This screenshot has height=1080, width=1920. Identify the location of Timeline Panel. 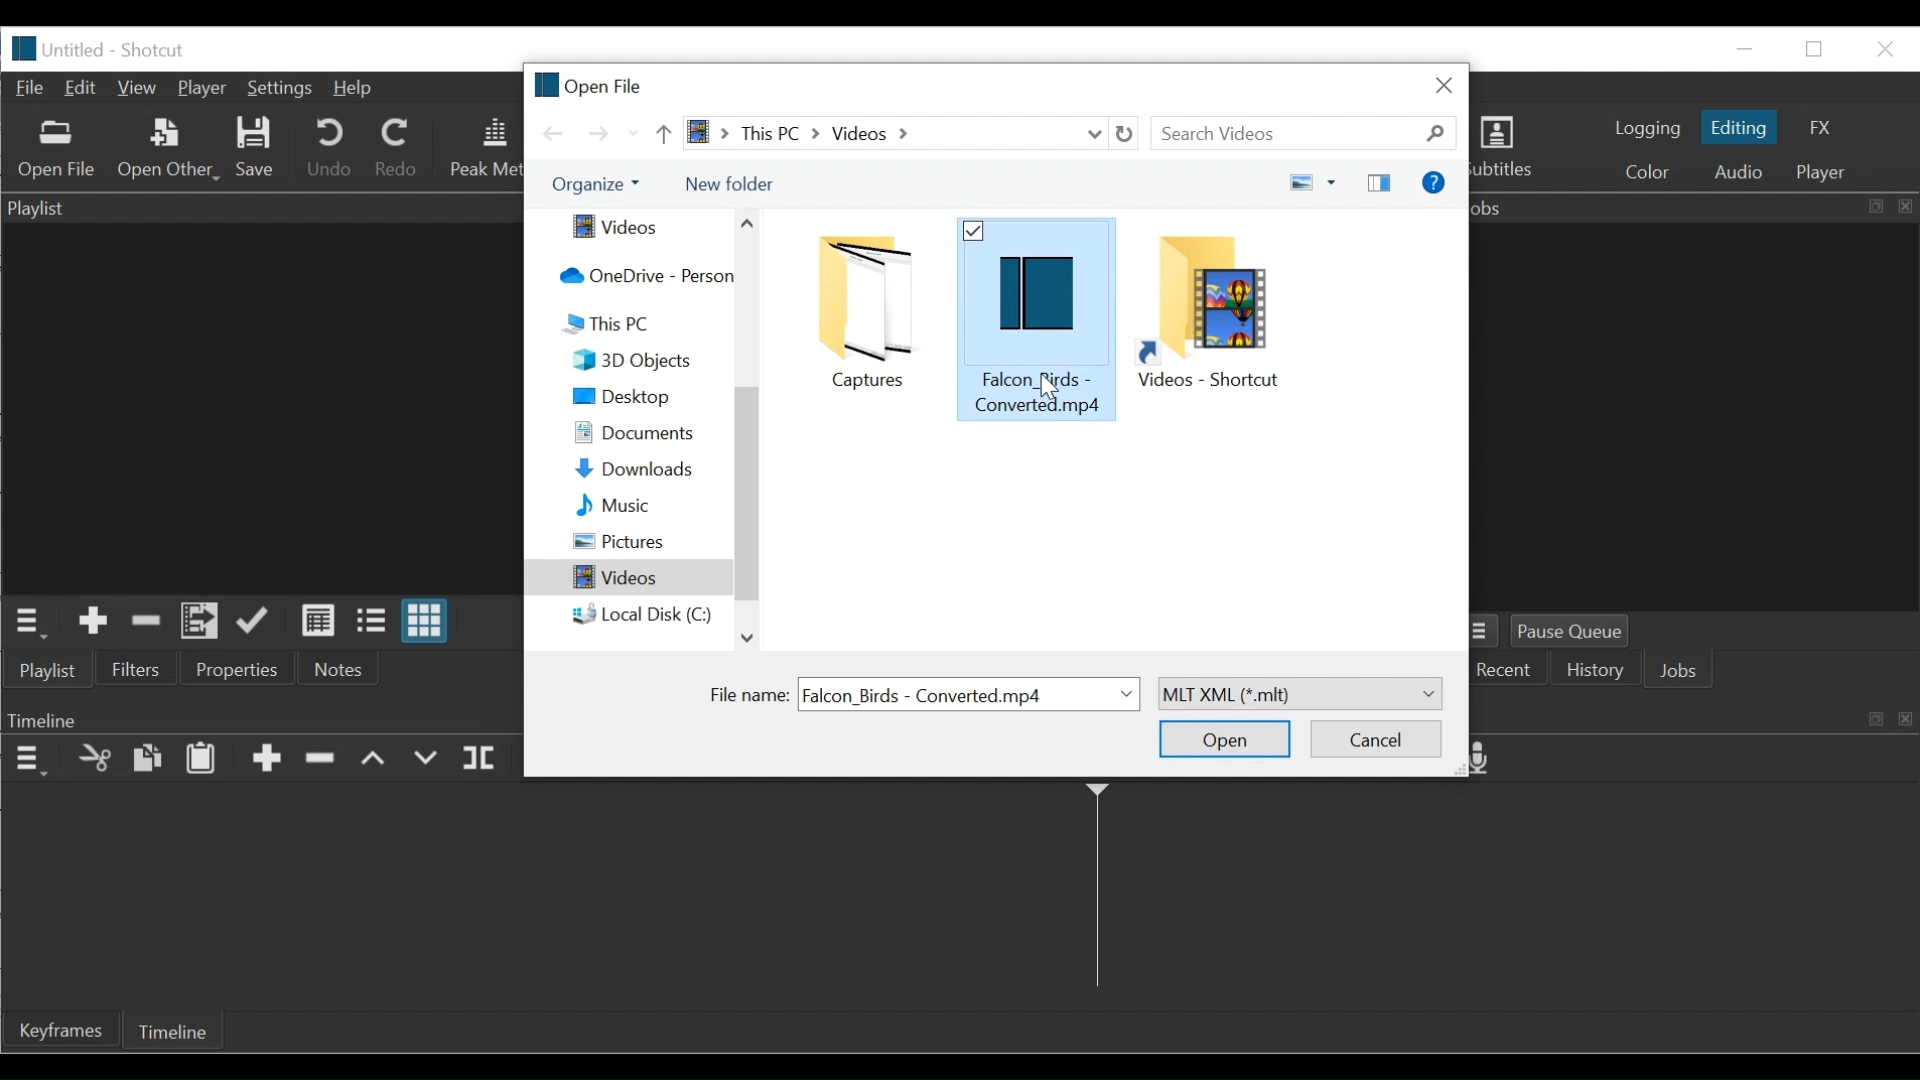
(262, 718).